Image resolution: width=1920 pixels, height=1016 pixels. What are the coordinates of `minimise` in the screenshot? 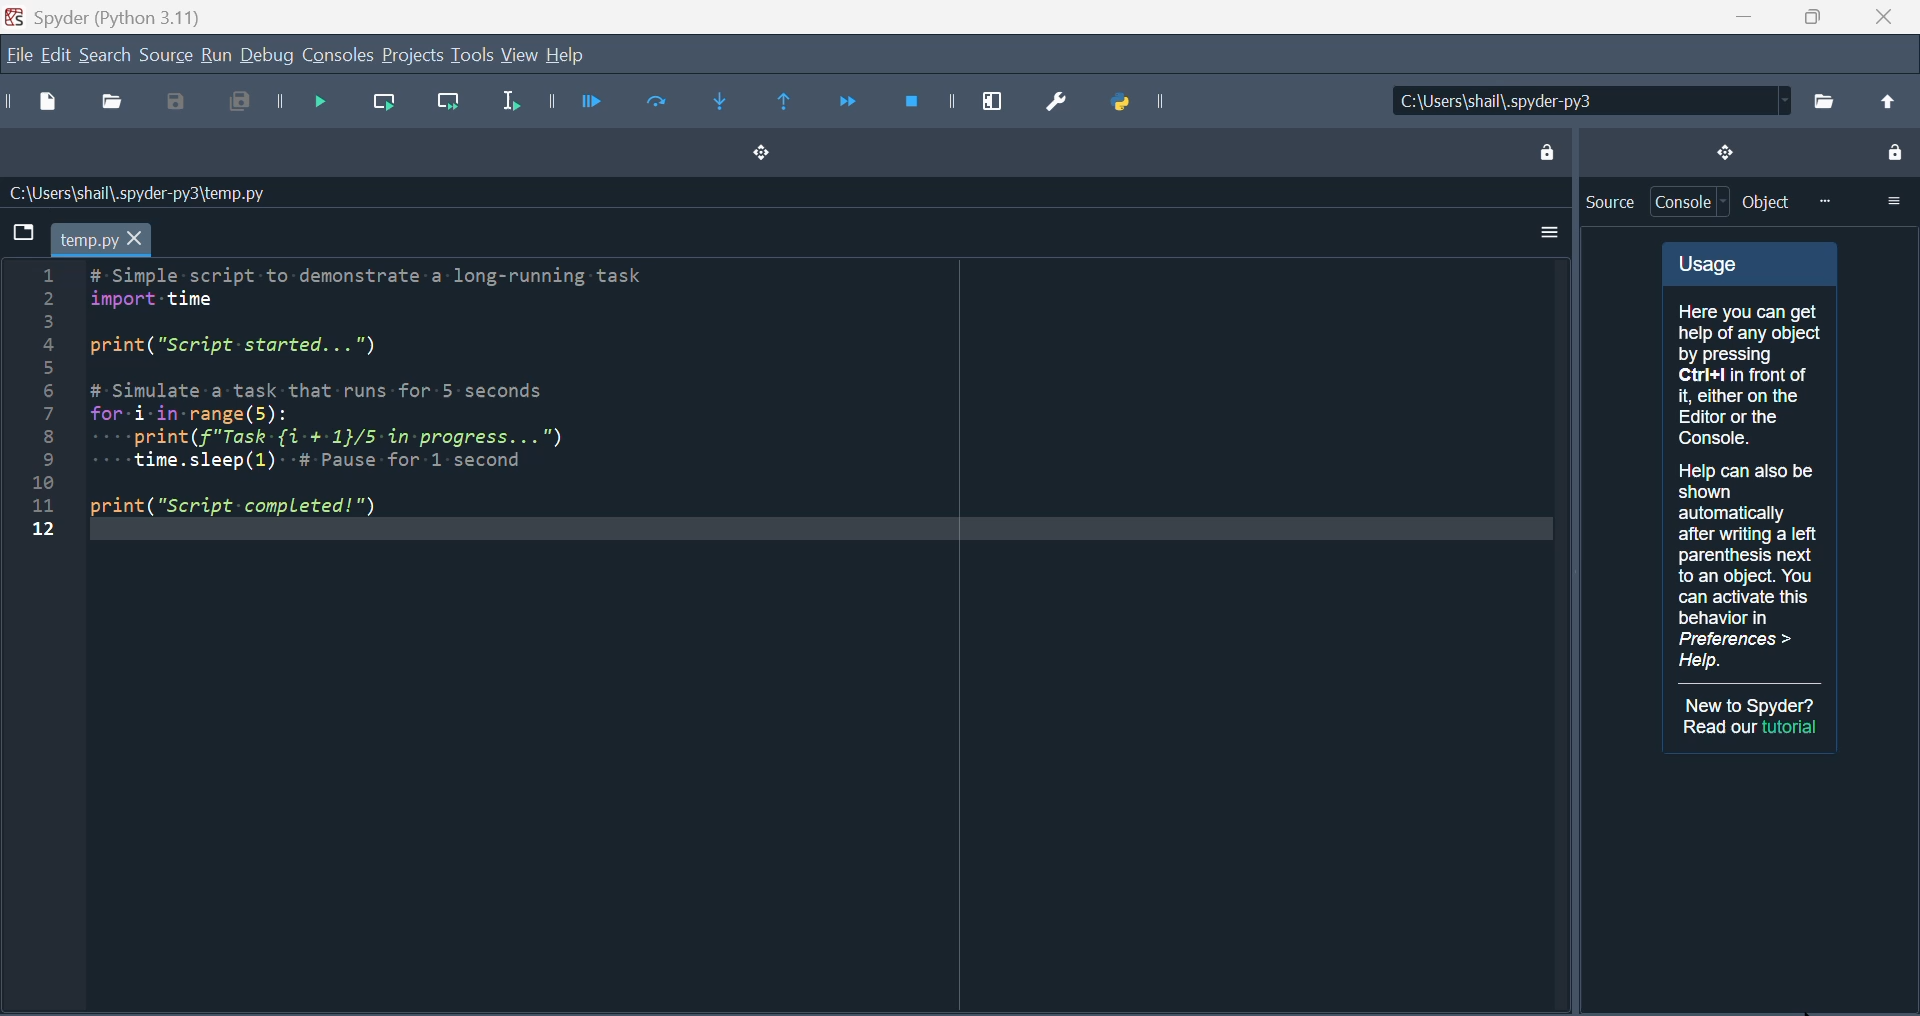 It's located at (1735, 17).